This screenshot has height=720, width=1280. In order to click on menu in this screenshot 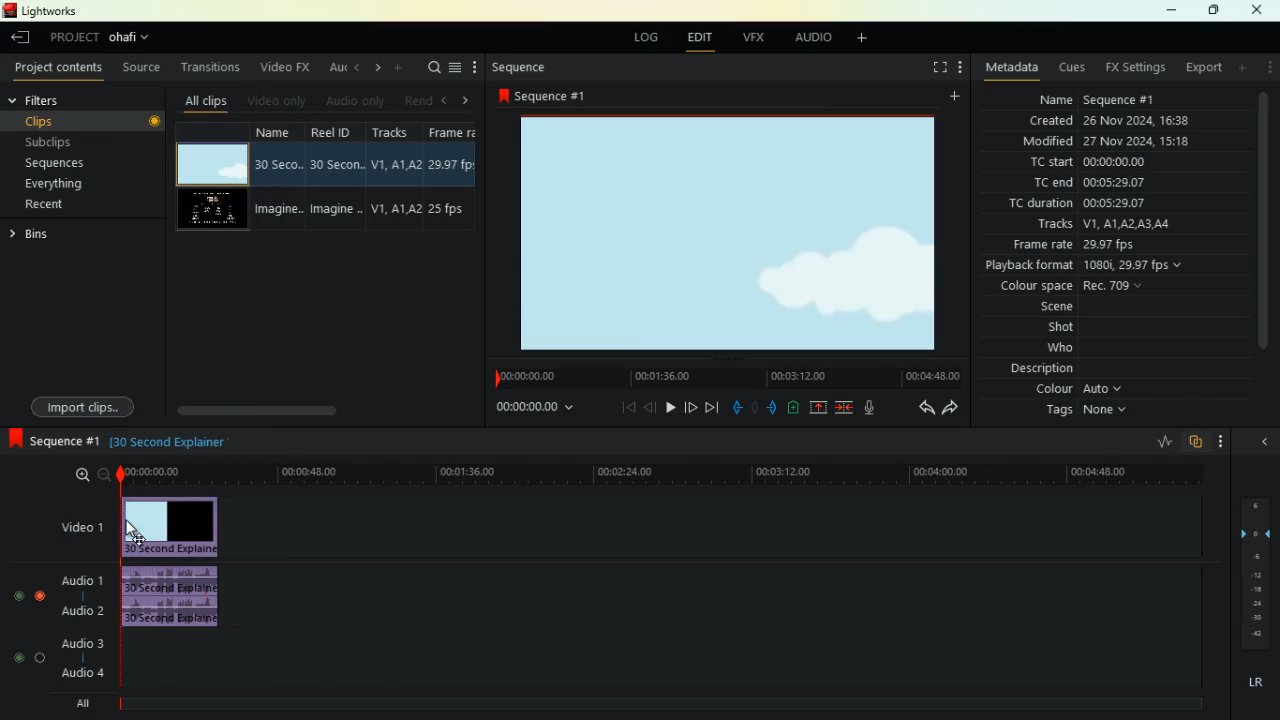, I will do `click(455, 69)`.